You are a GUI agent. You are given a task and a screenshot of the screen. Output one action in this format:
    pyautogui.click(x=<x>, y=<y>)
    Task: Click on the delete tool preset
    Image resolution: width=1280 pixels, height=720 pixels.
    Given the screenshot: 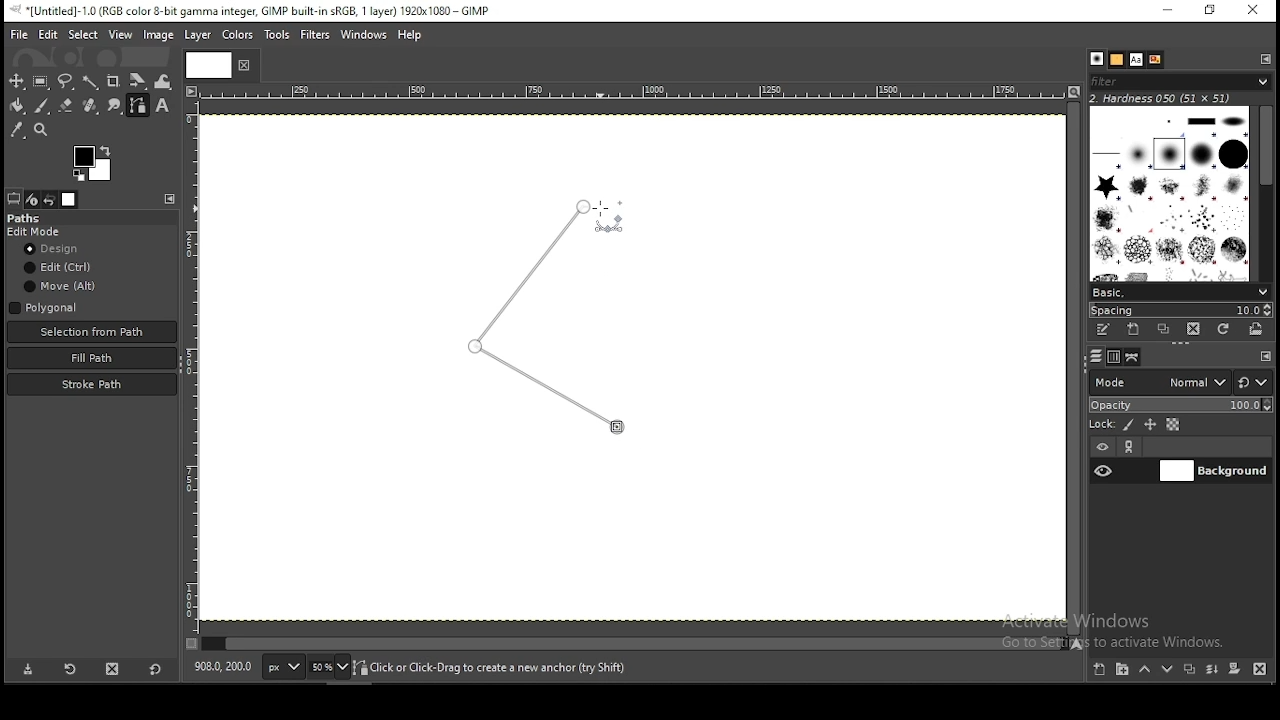 What is the action you would take?
    pyautogui.click(x=113, y=672)
    